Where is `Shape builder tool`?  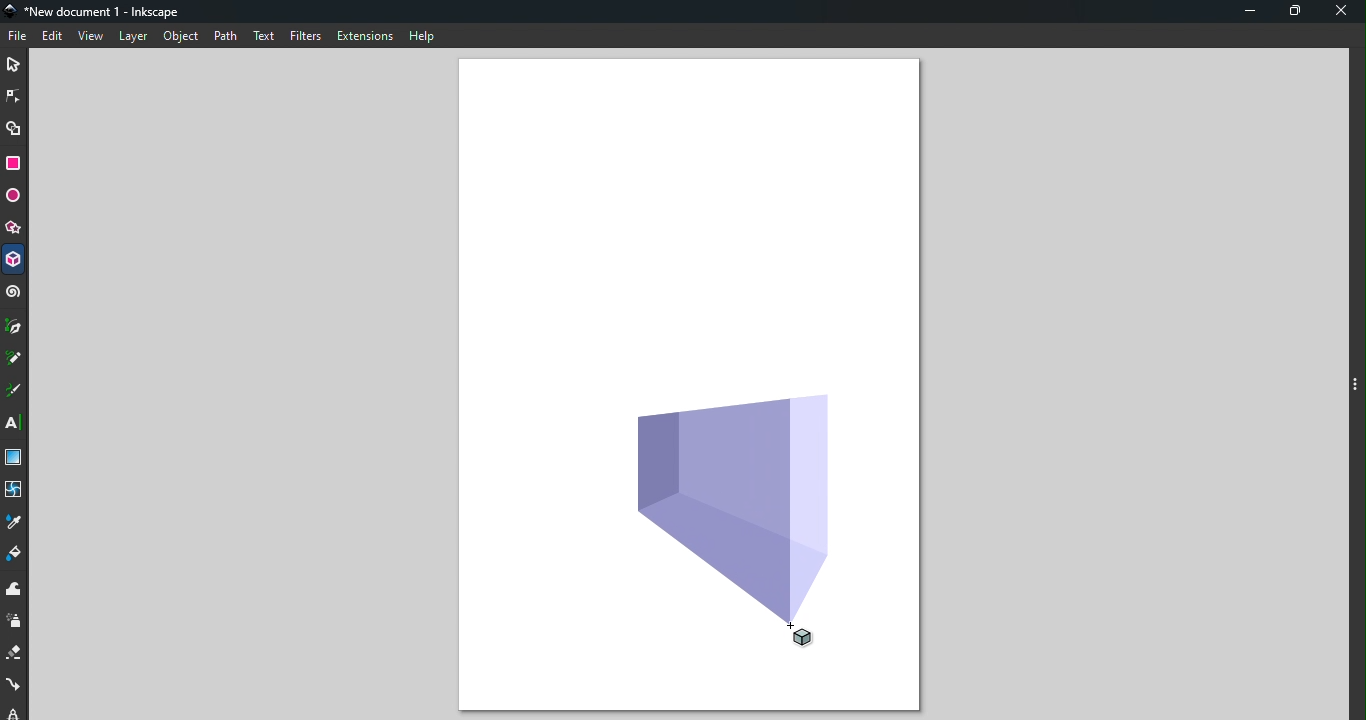 Shape builder tool is located at coordinates (14, 127).